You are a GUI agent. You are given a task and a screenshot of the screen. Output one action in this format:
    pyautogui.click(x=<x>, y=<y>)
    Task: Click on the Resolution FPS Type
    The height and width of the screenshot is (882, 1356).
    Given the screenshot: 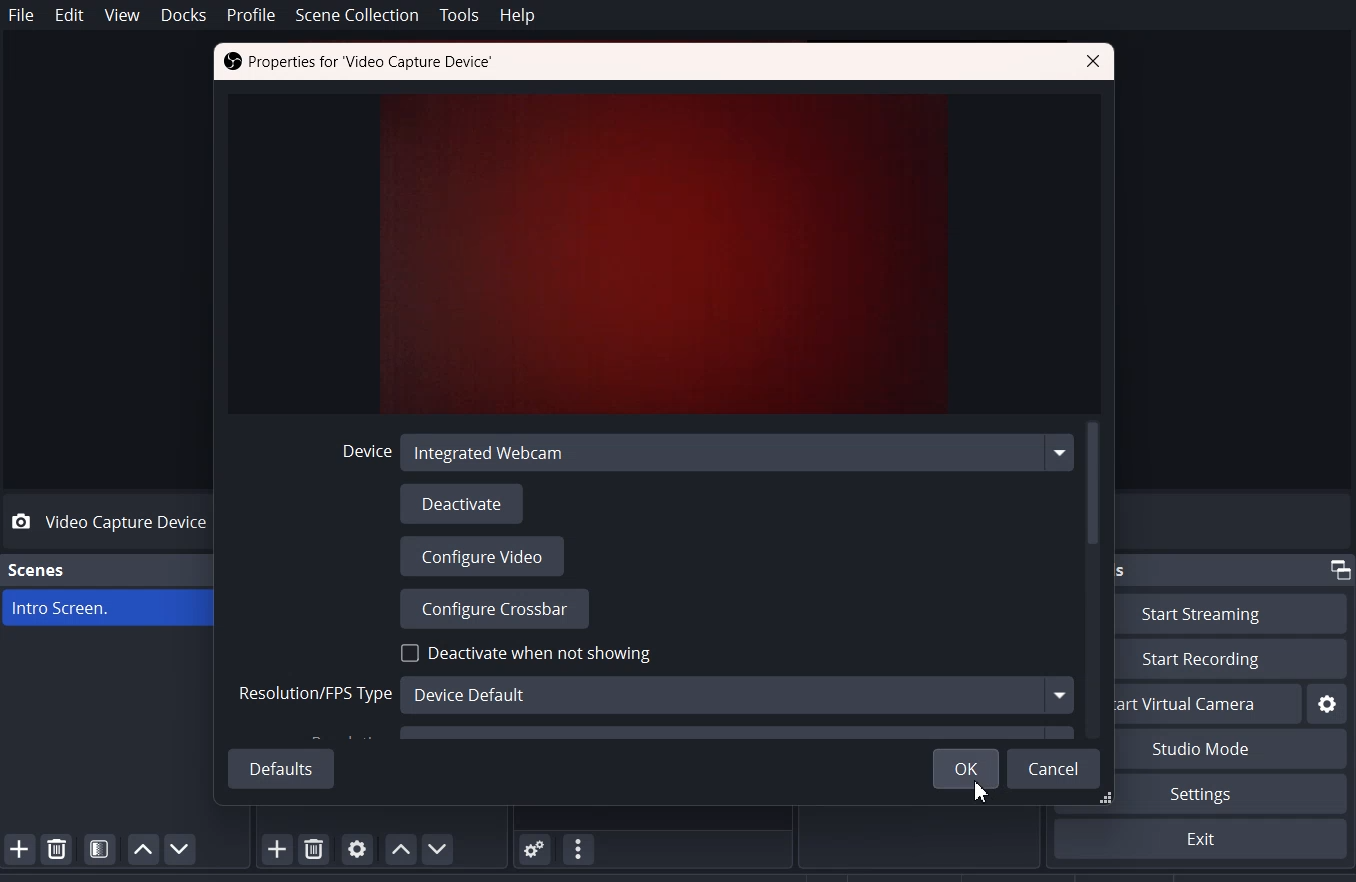 What is the action you would take?
    pyautogui.click(x=651, y=695)
    